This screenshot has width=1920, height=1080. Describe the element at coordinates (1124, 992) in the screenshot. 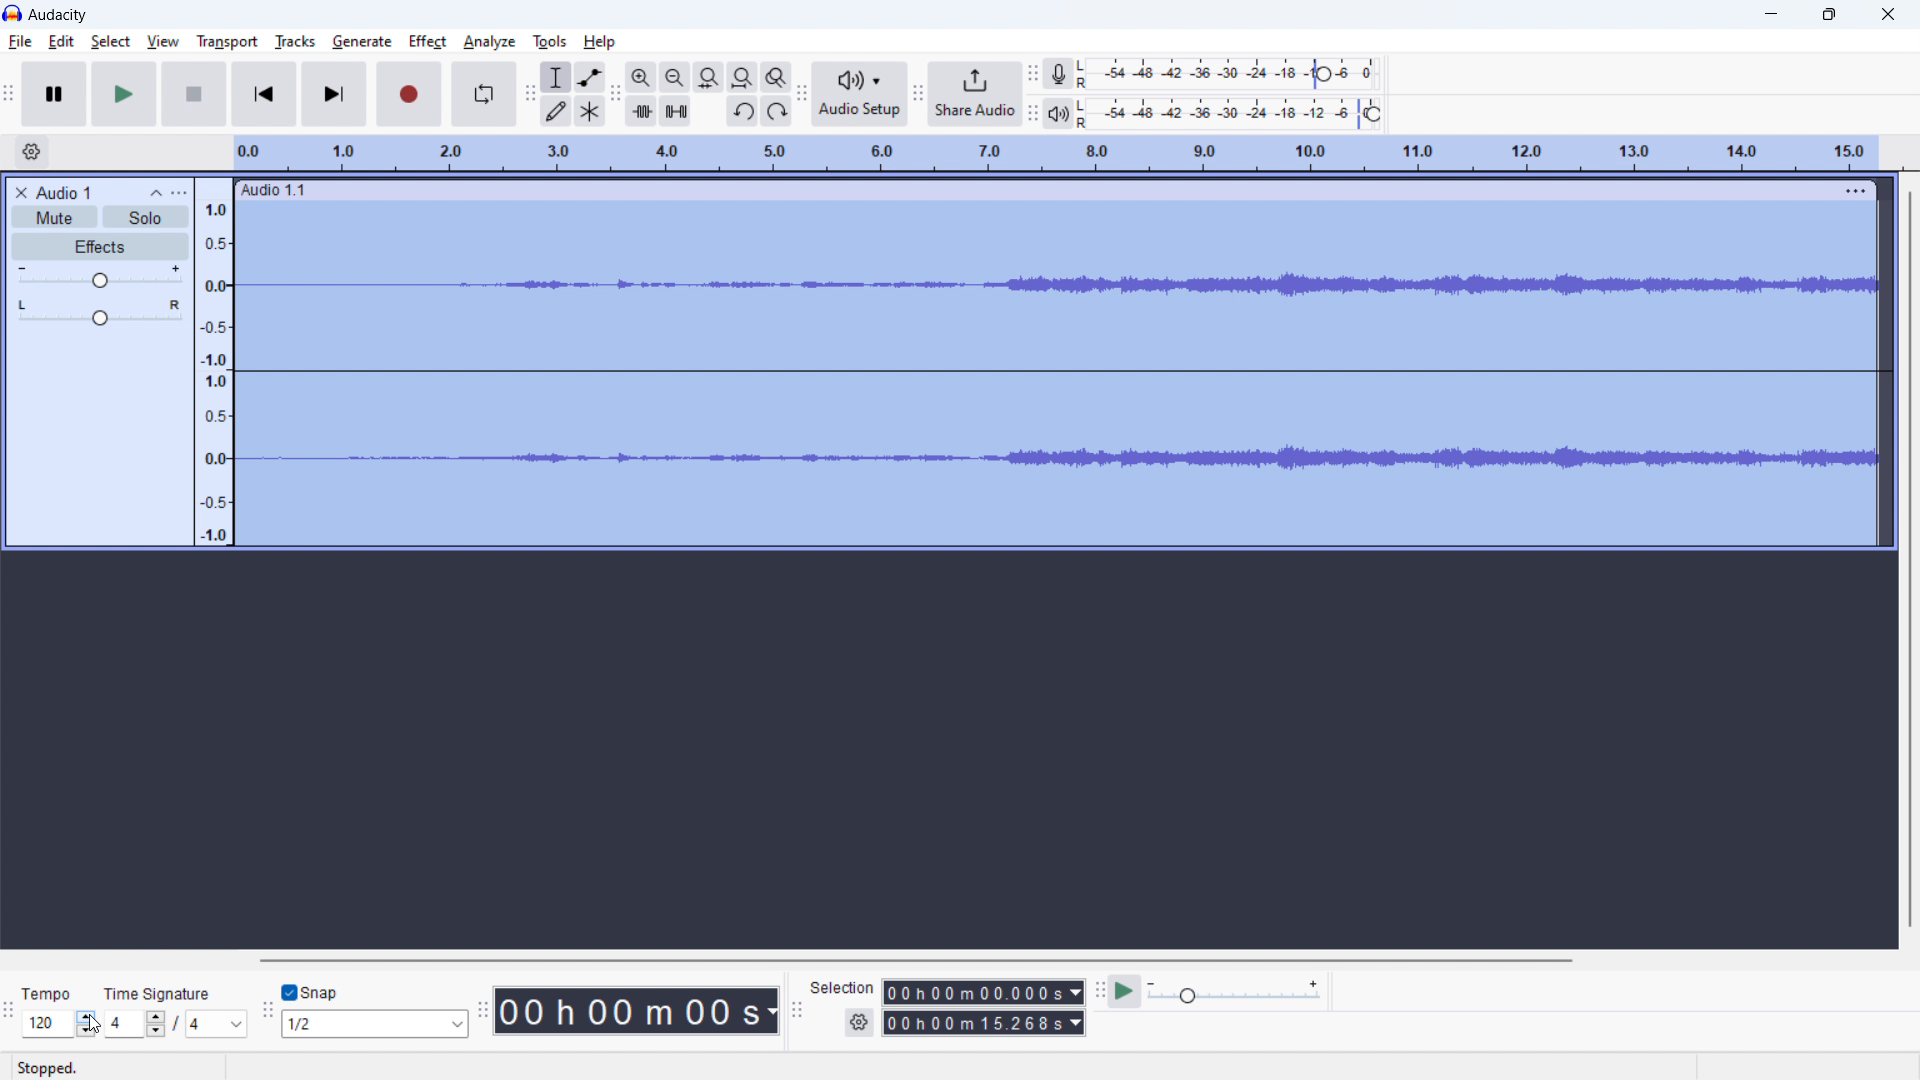

I see `play at speed` at that location.